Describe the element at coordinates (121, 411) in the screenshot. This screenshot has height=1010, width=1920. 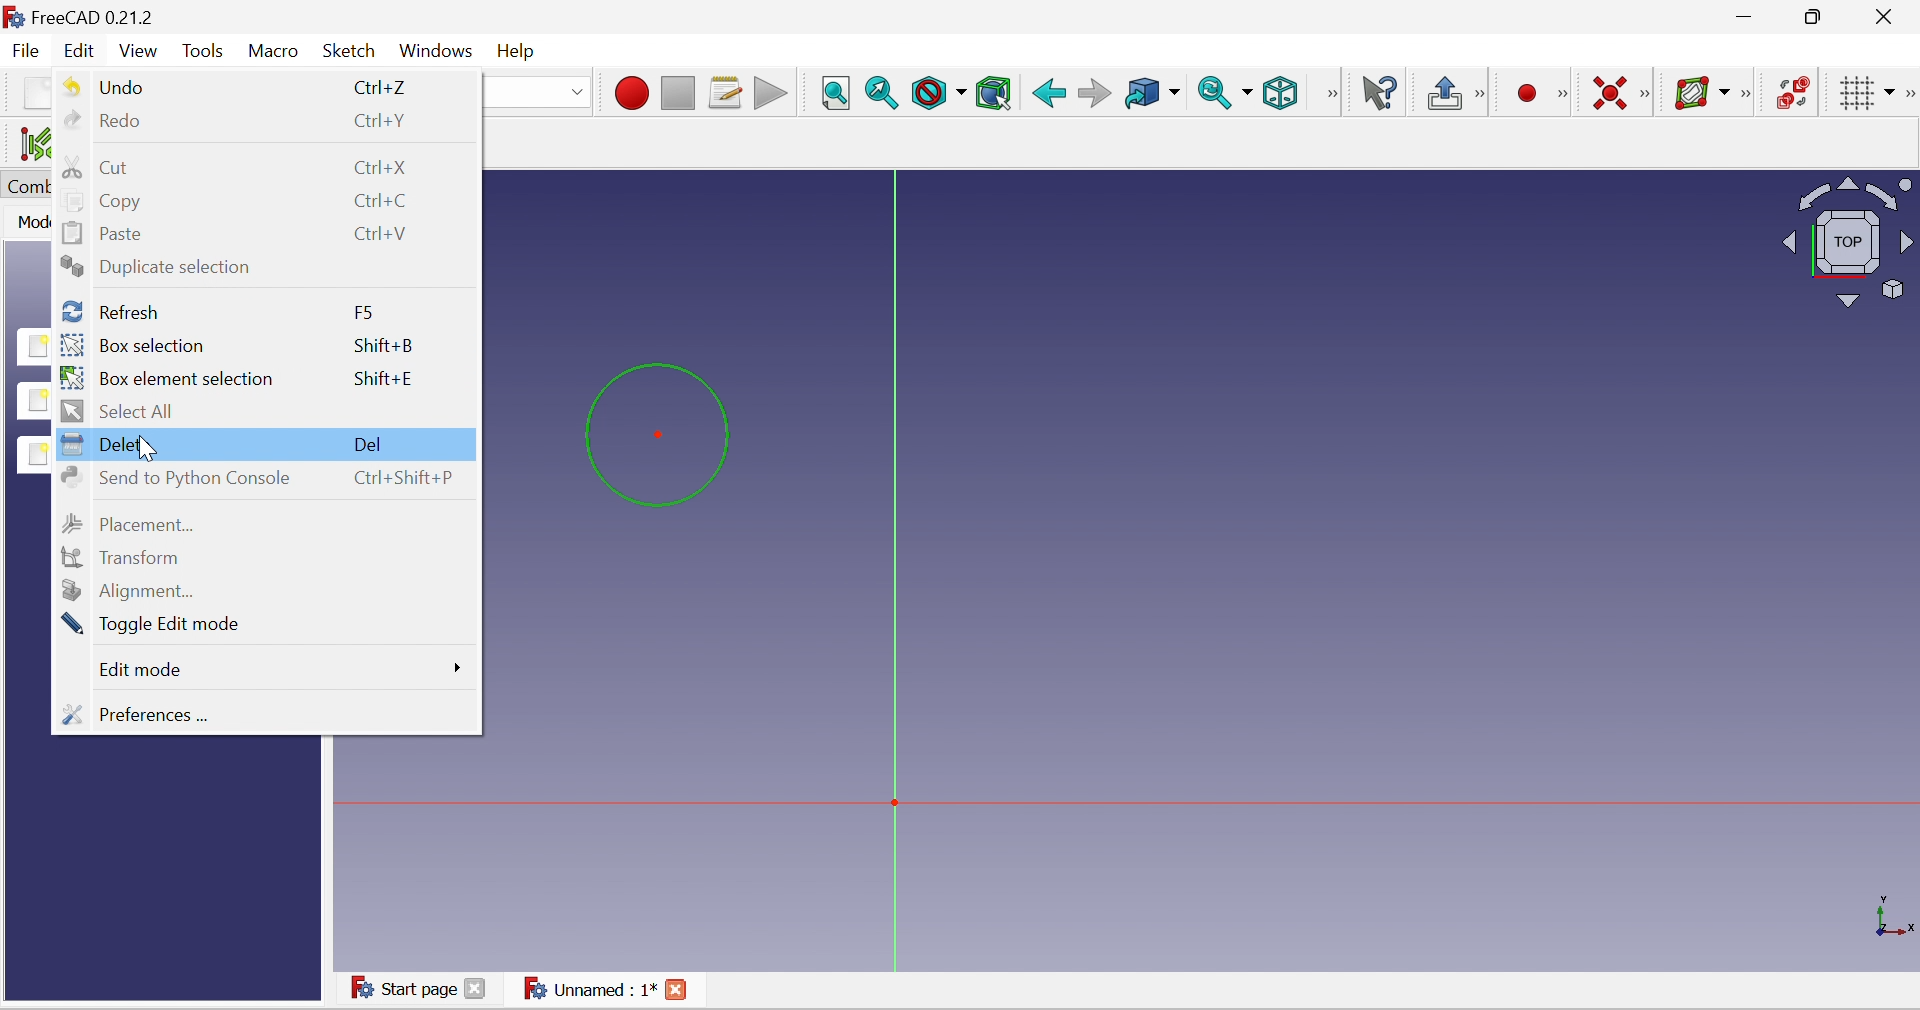
I see `Select all` at that location.